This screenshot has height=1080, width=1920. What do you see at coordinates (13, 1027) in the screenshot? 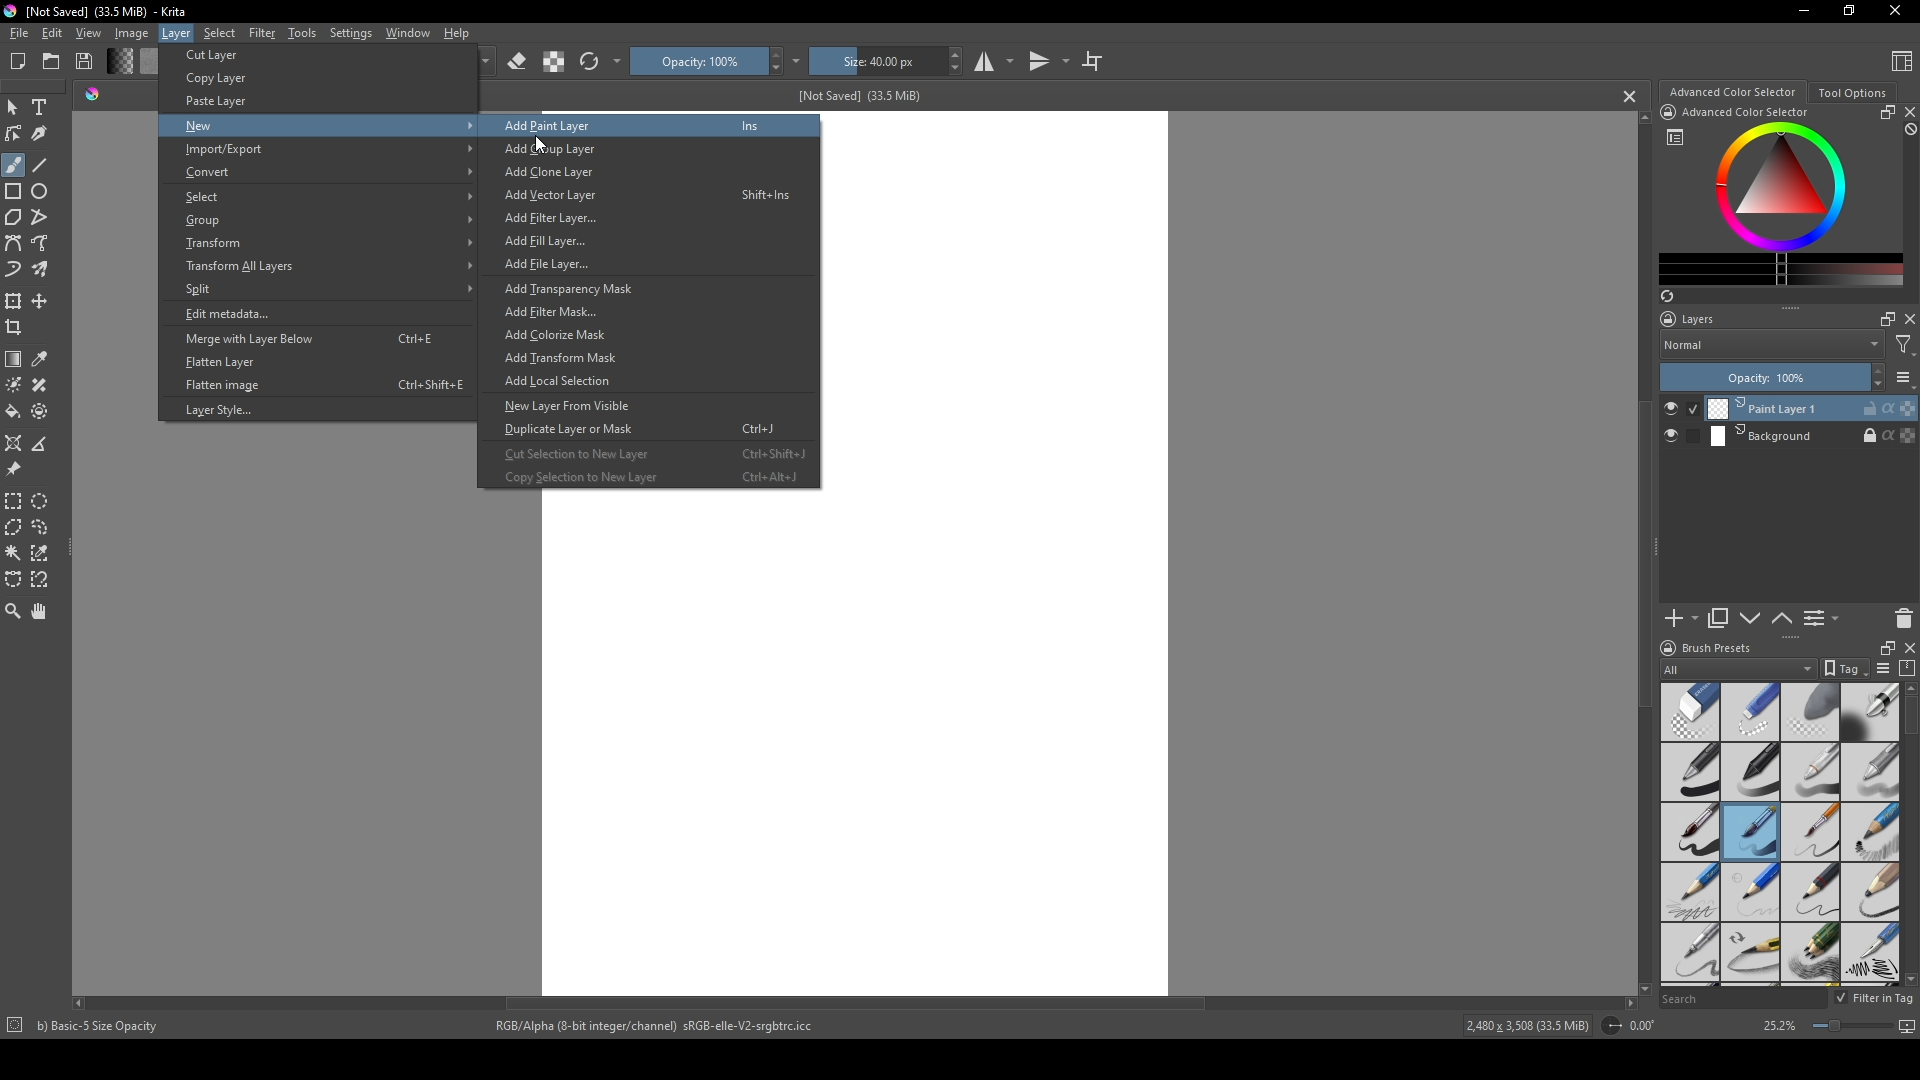
I see `icon` at bounding box center [13, 1027].